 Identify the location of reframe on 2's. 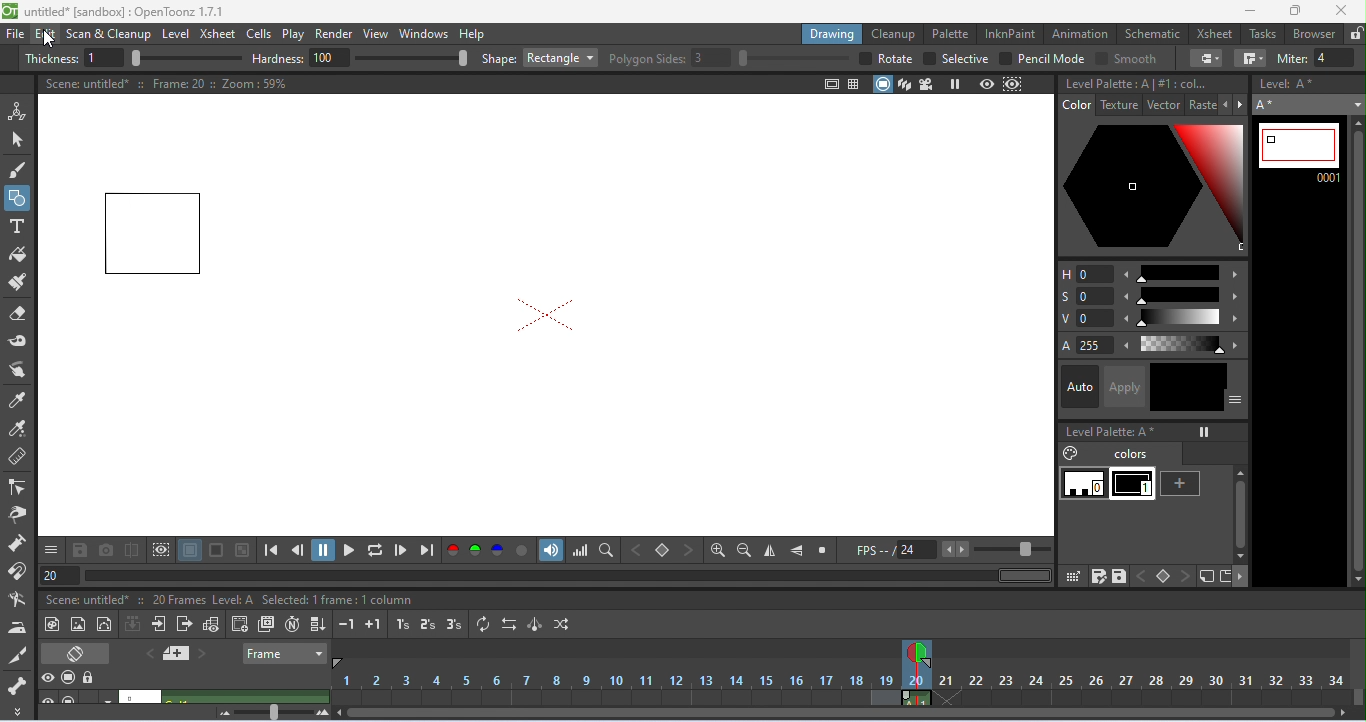
(428, 623).